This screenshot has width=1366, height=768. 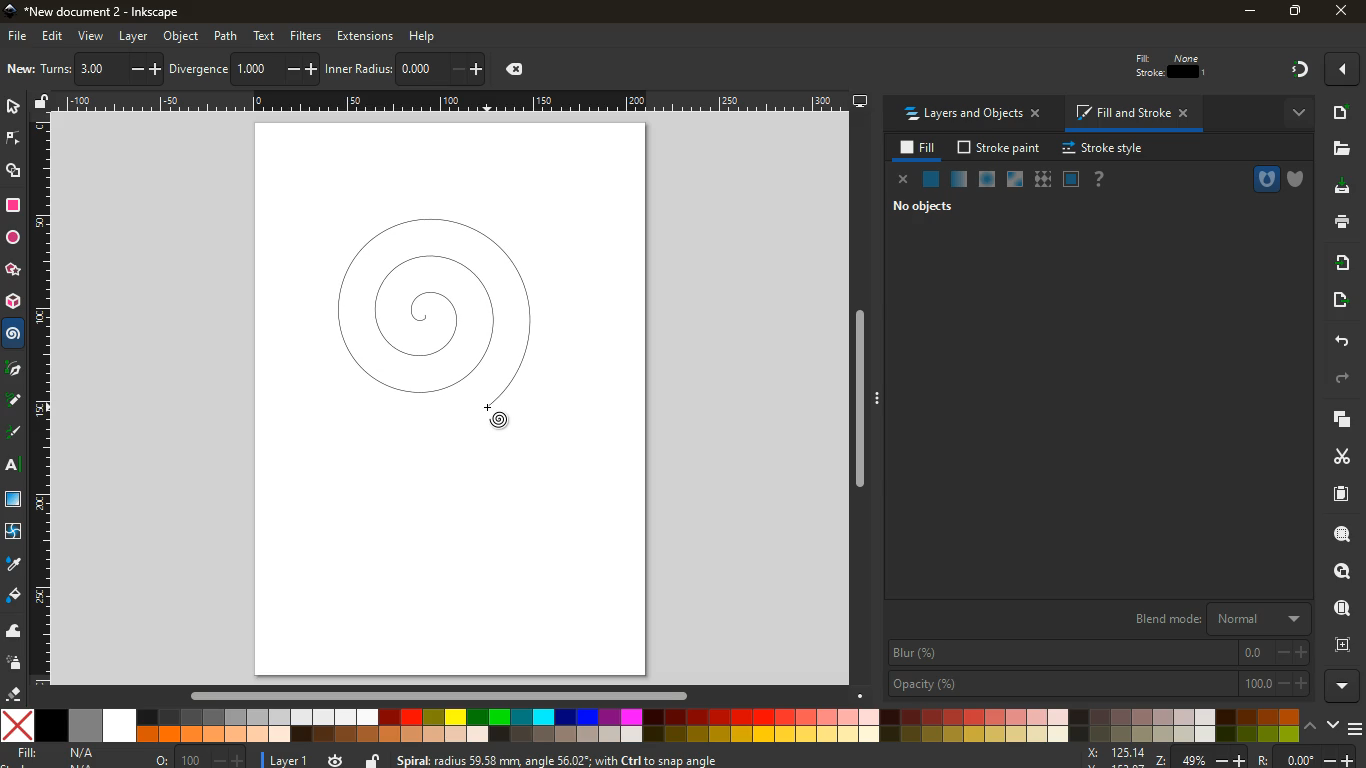 I want to click on graph, so click(x=442, y=69).